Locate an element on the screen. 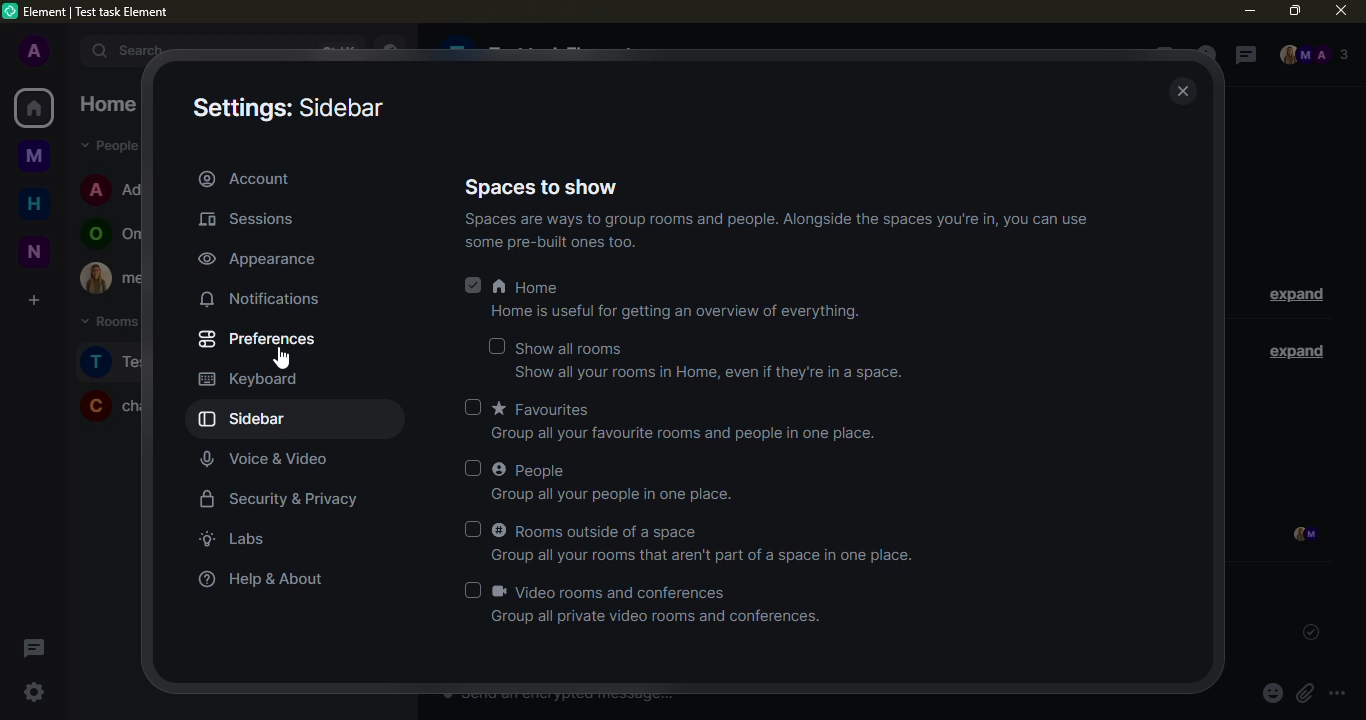 Image resolution: width=1366 pixels, height=720 pixels. home is located at coordinates (34, 108).